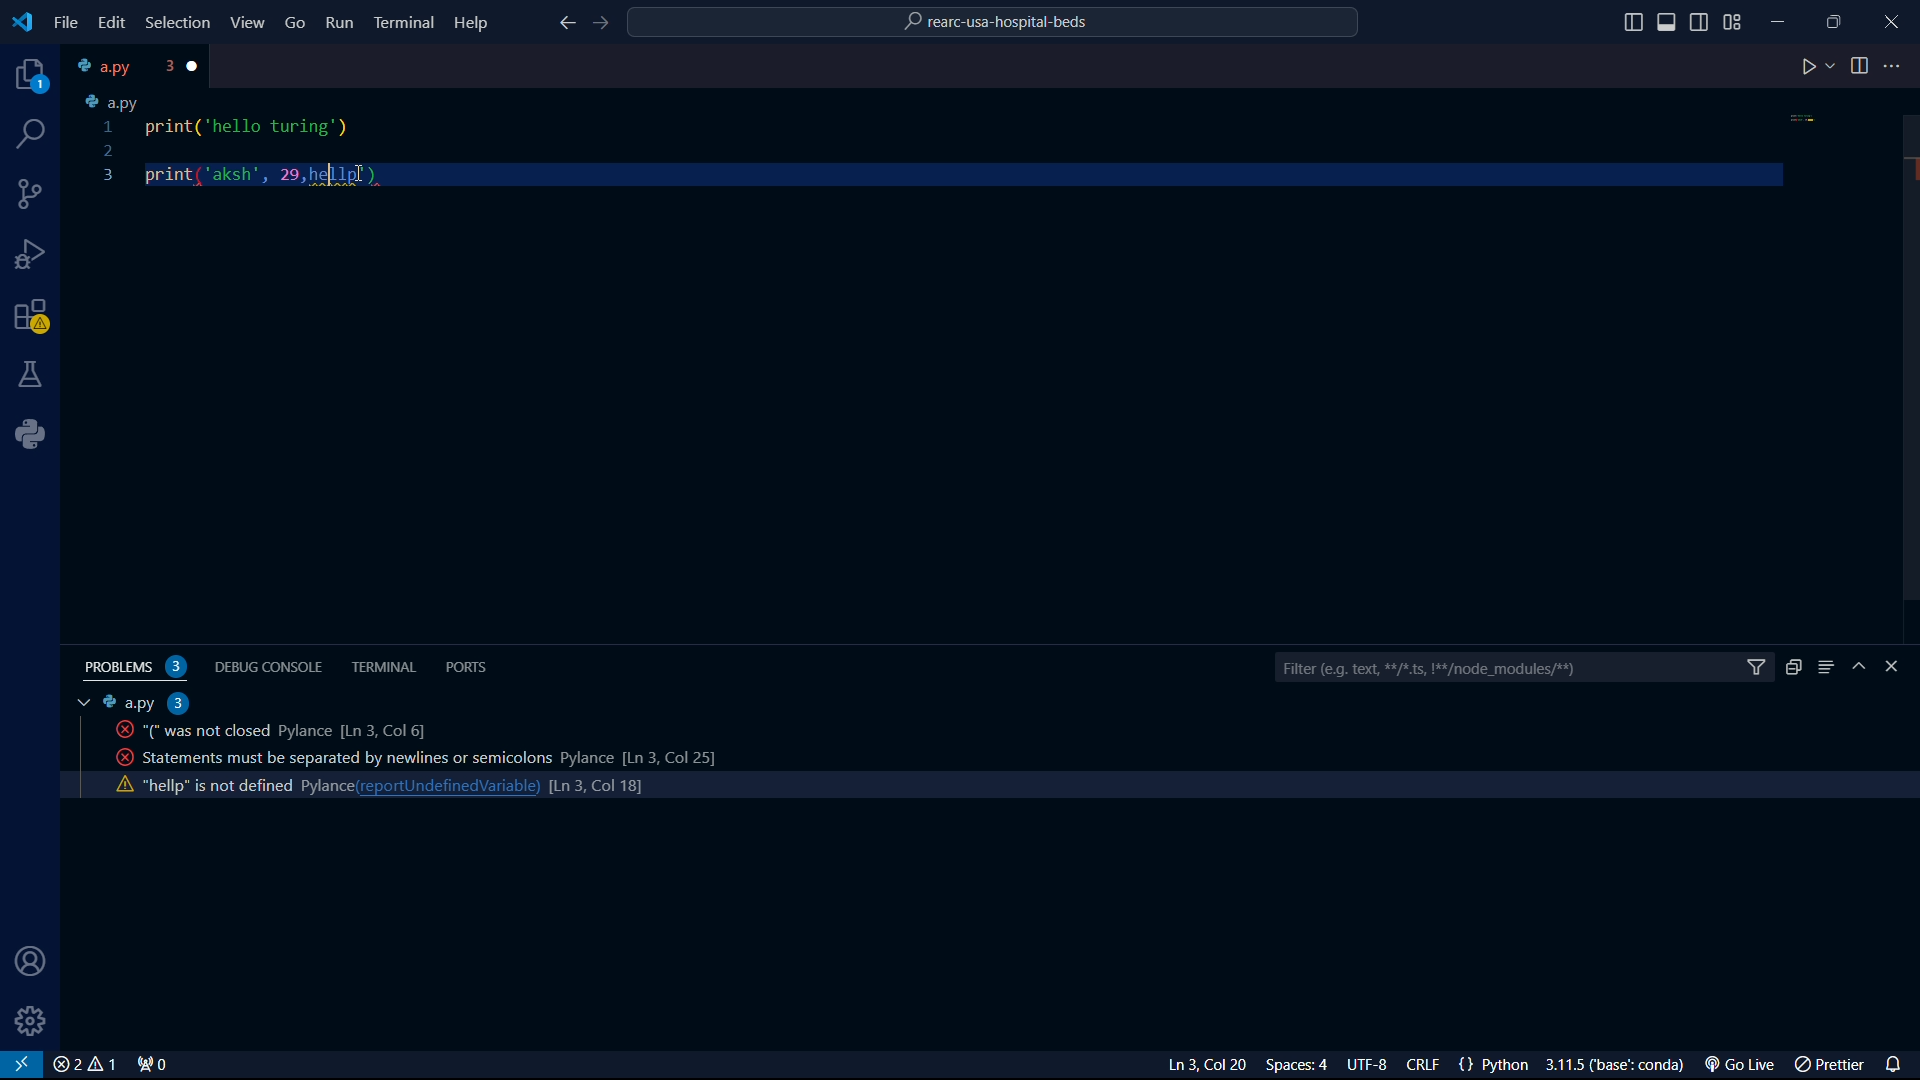 Image resolution: width=1920 pixels, height=1080 pixels. What do you see at coordinates (66, 23) in the screenshot?
I see `file` at bounding box center [66, 23].